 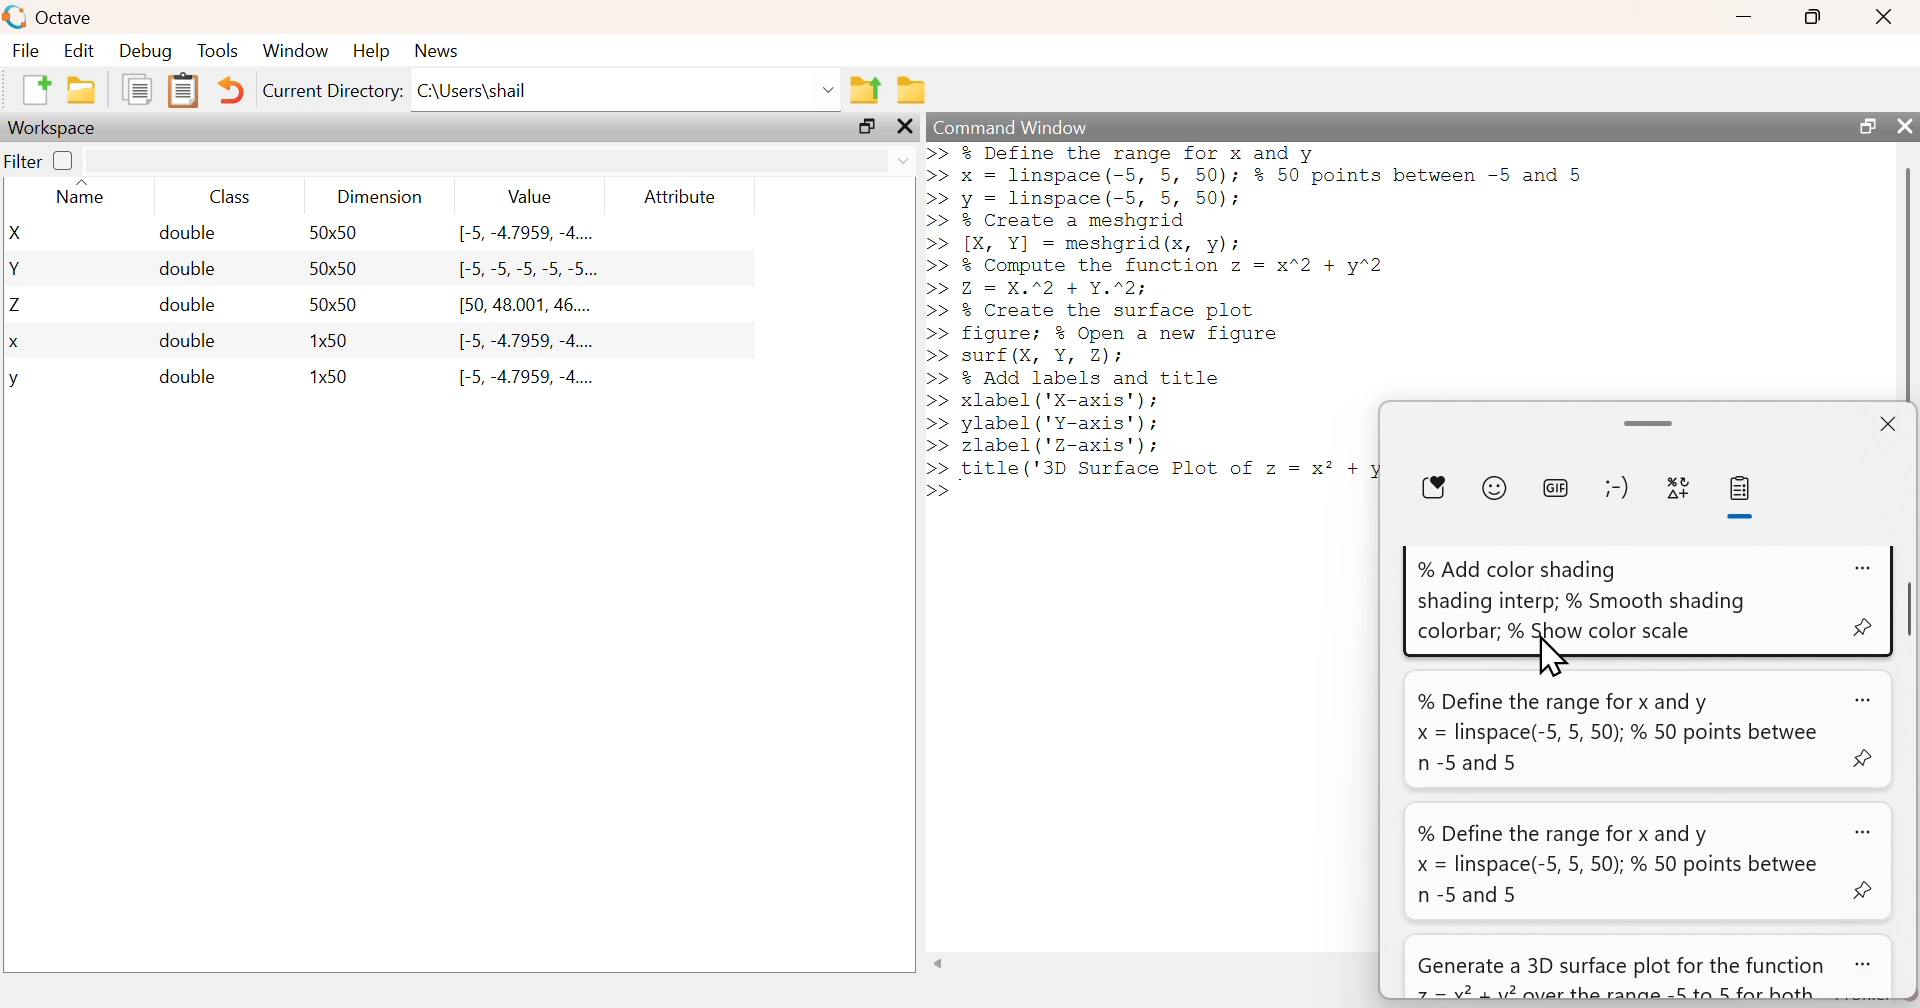 I want to click on Edit, so click(x=78, y=50).